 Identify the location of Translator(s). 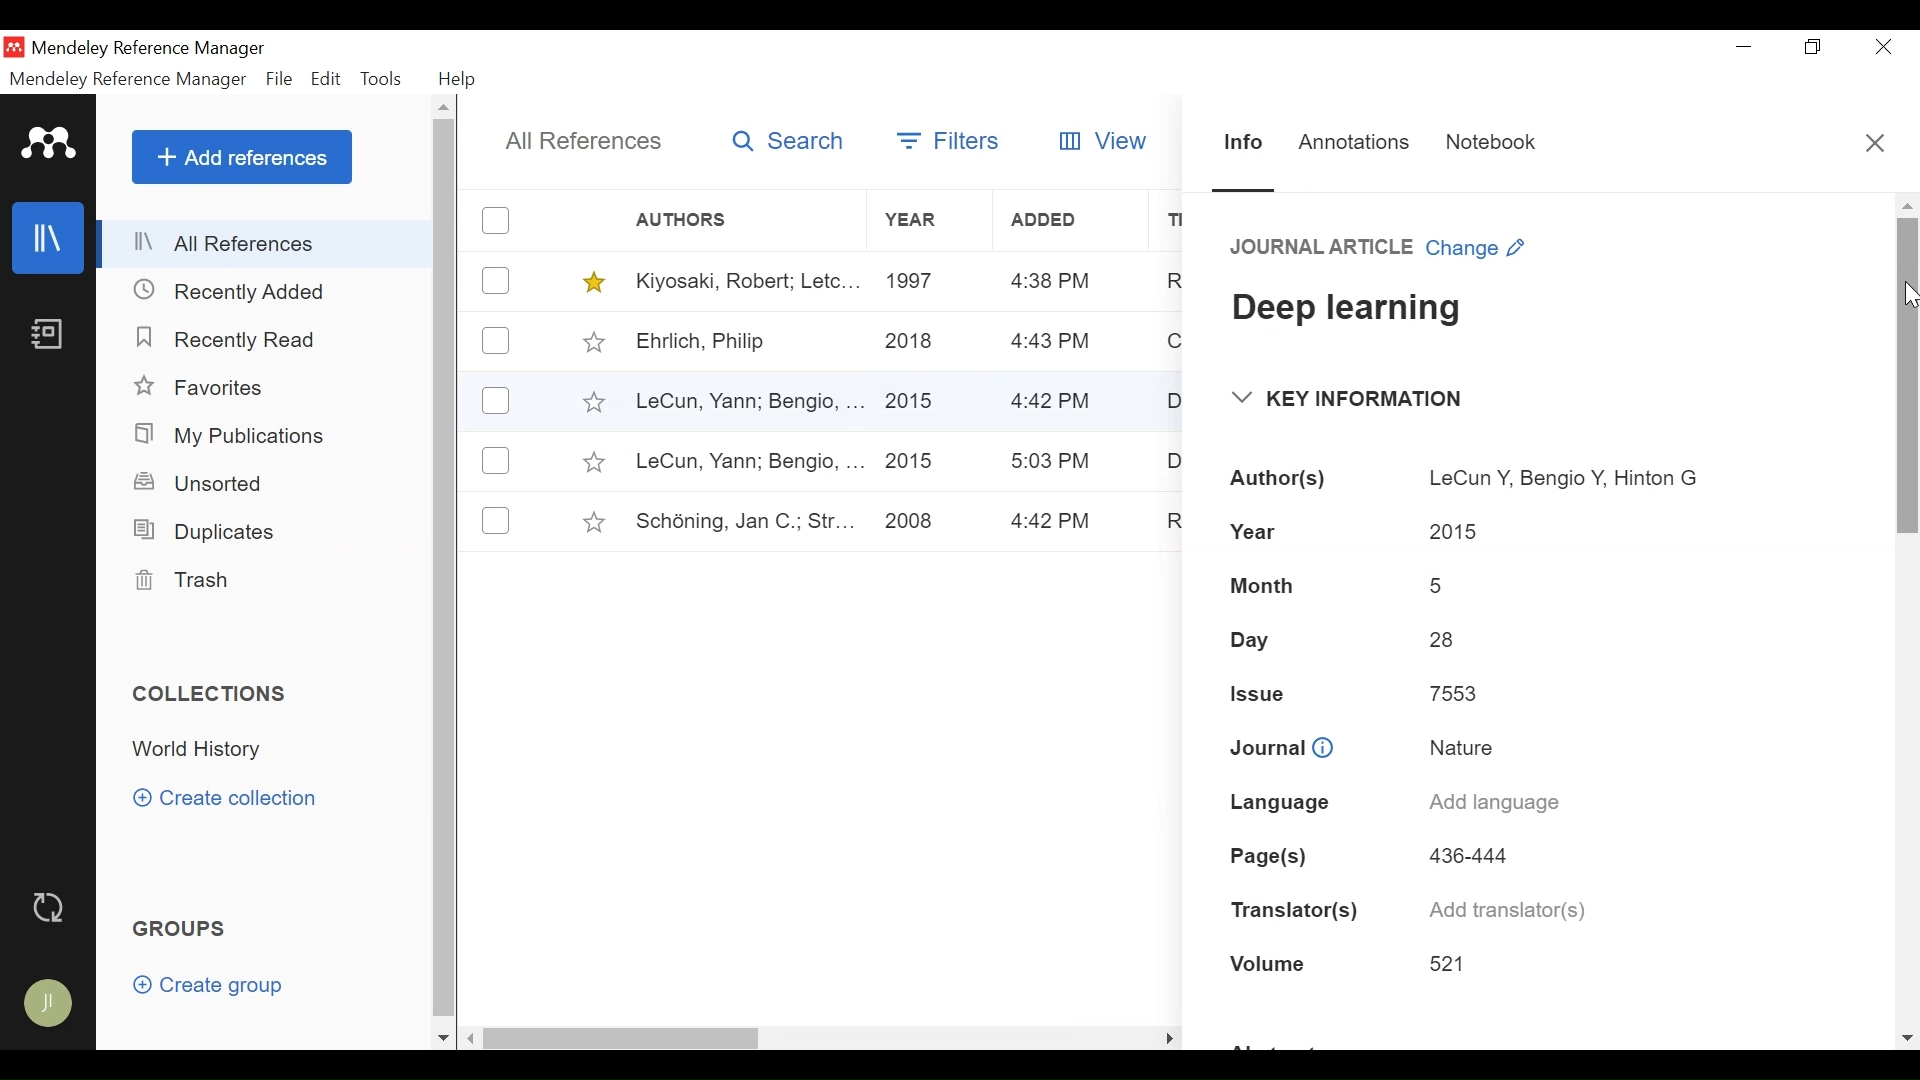
(1293, 907).